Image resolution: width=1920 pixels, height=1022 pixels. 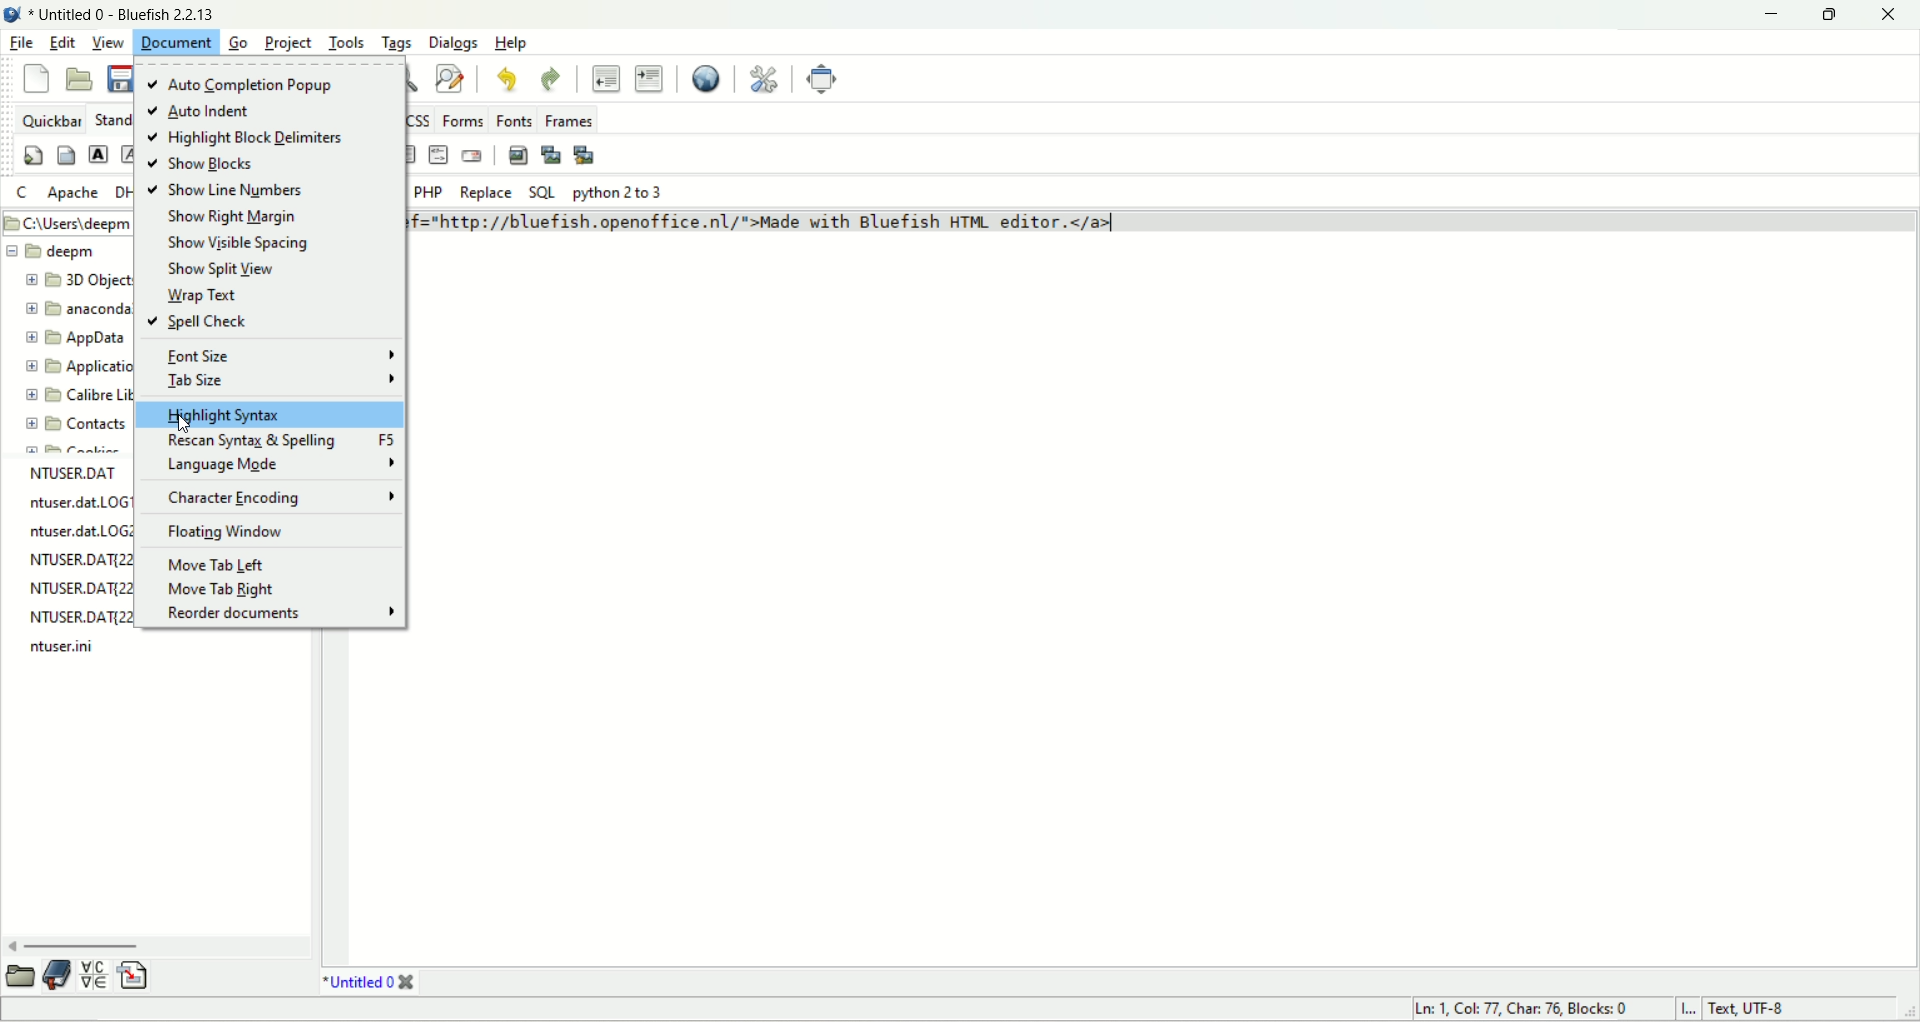 I want to click on application data, so click(x=81, y=367).